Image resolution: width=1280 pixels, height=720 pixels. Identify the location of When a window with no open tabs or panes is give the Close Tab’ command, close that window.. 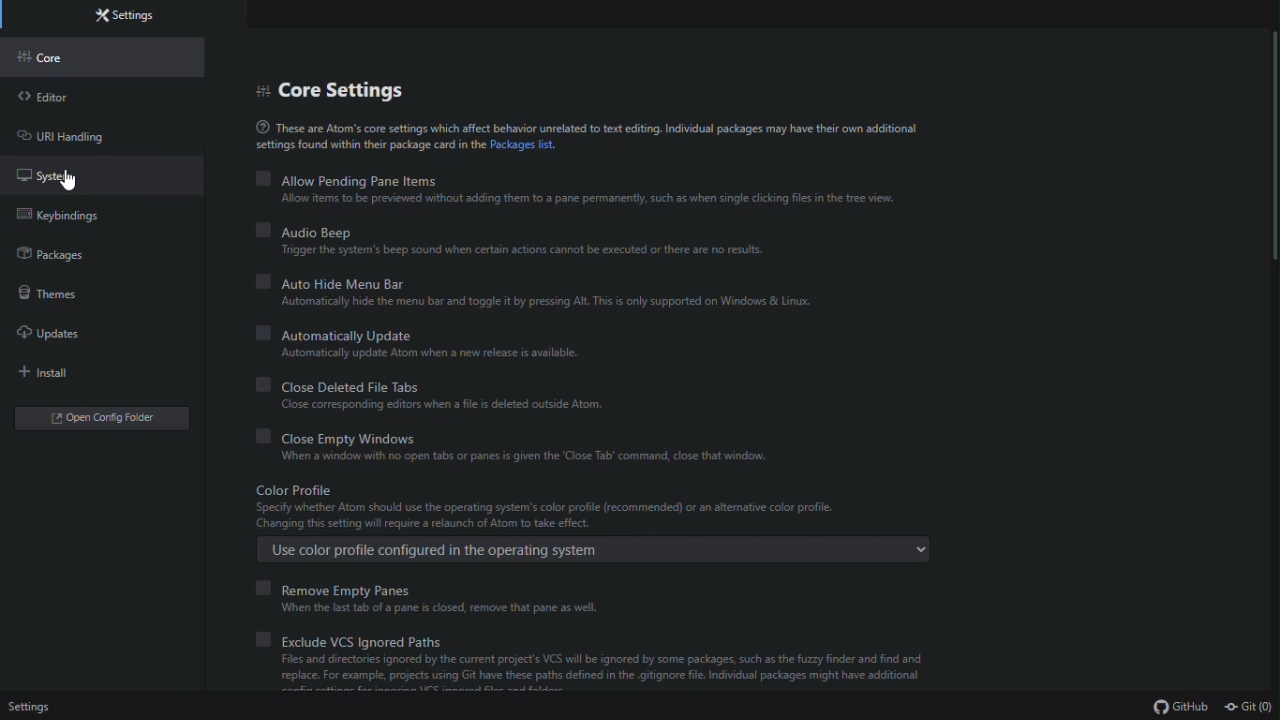
(520, 457).